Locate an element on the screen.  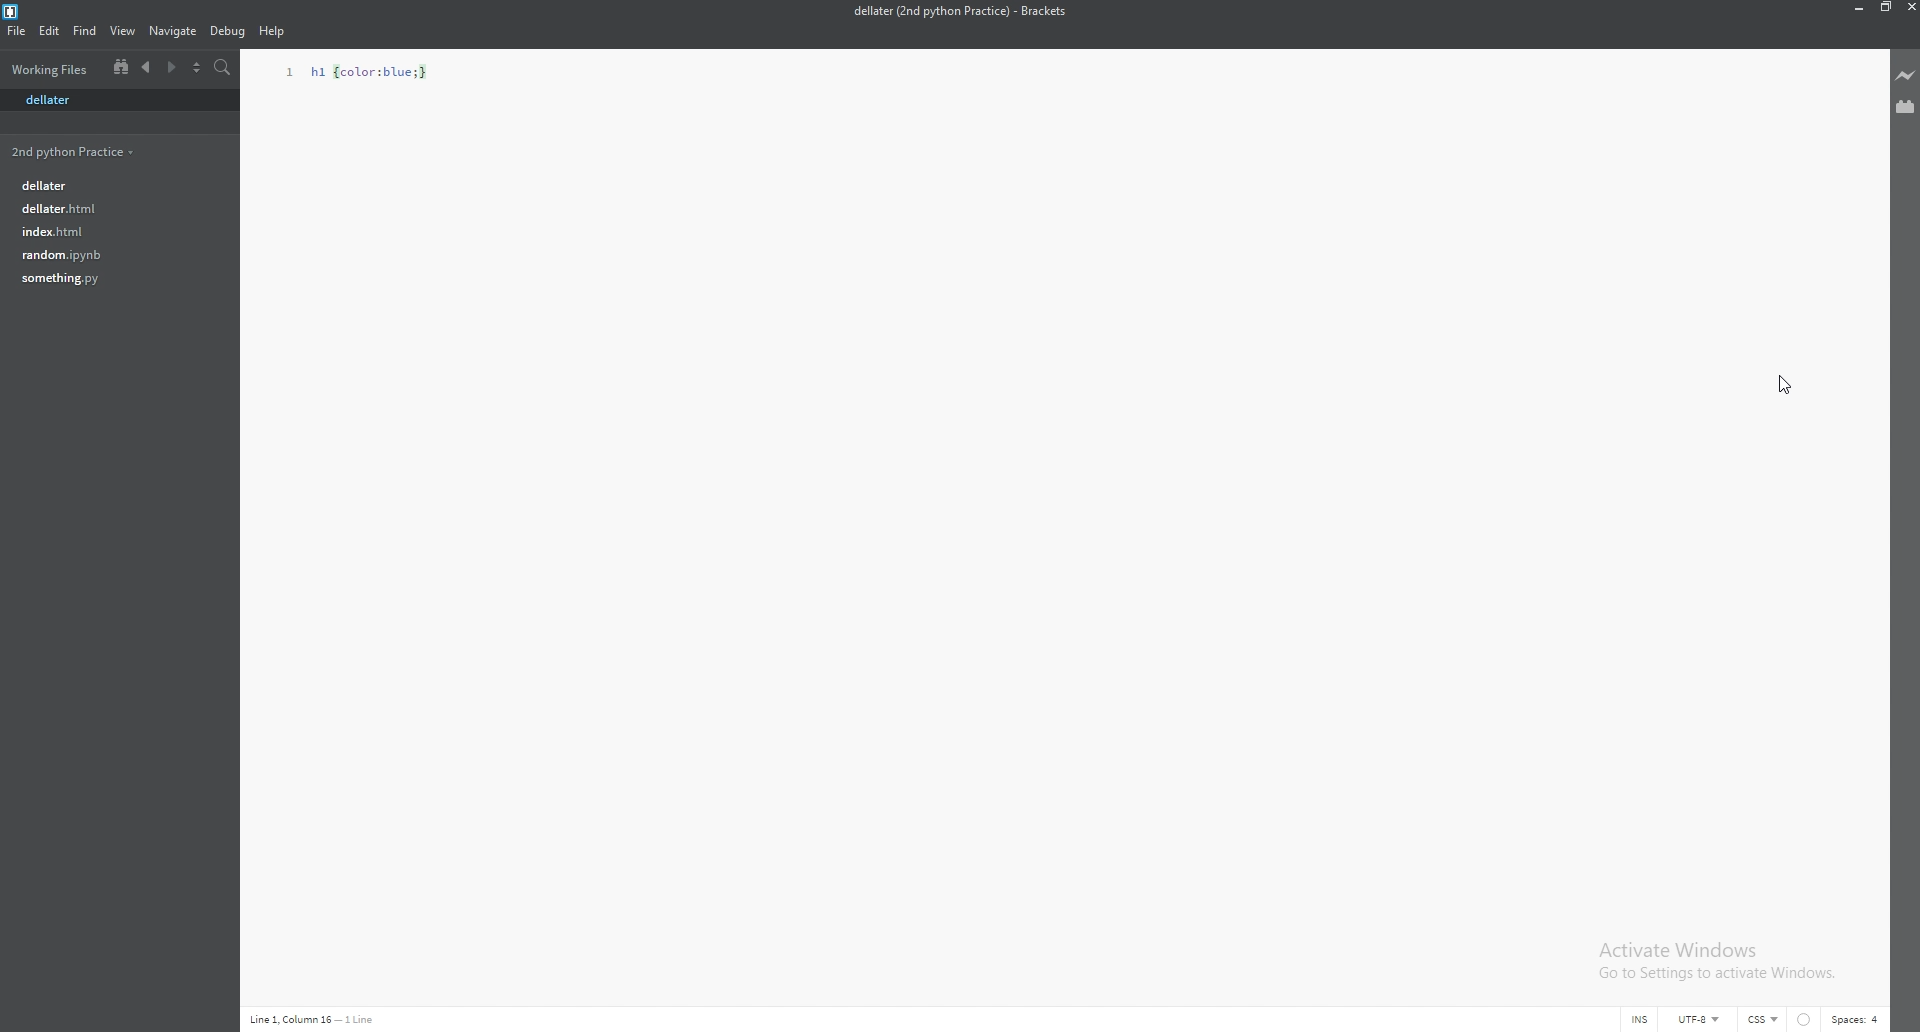
tree view is located at coordinates (121, 66).